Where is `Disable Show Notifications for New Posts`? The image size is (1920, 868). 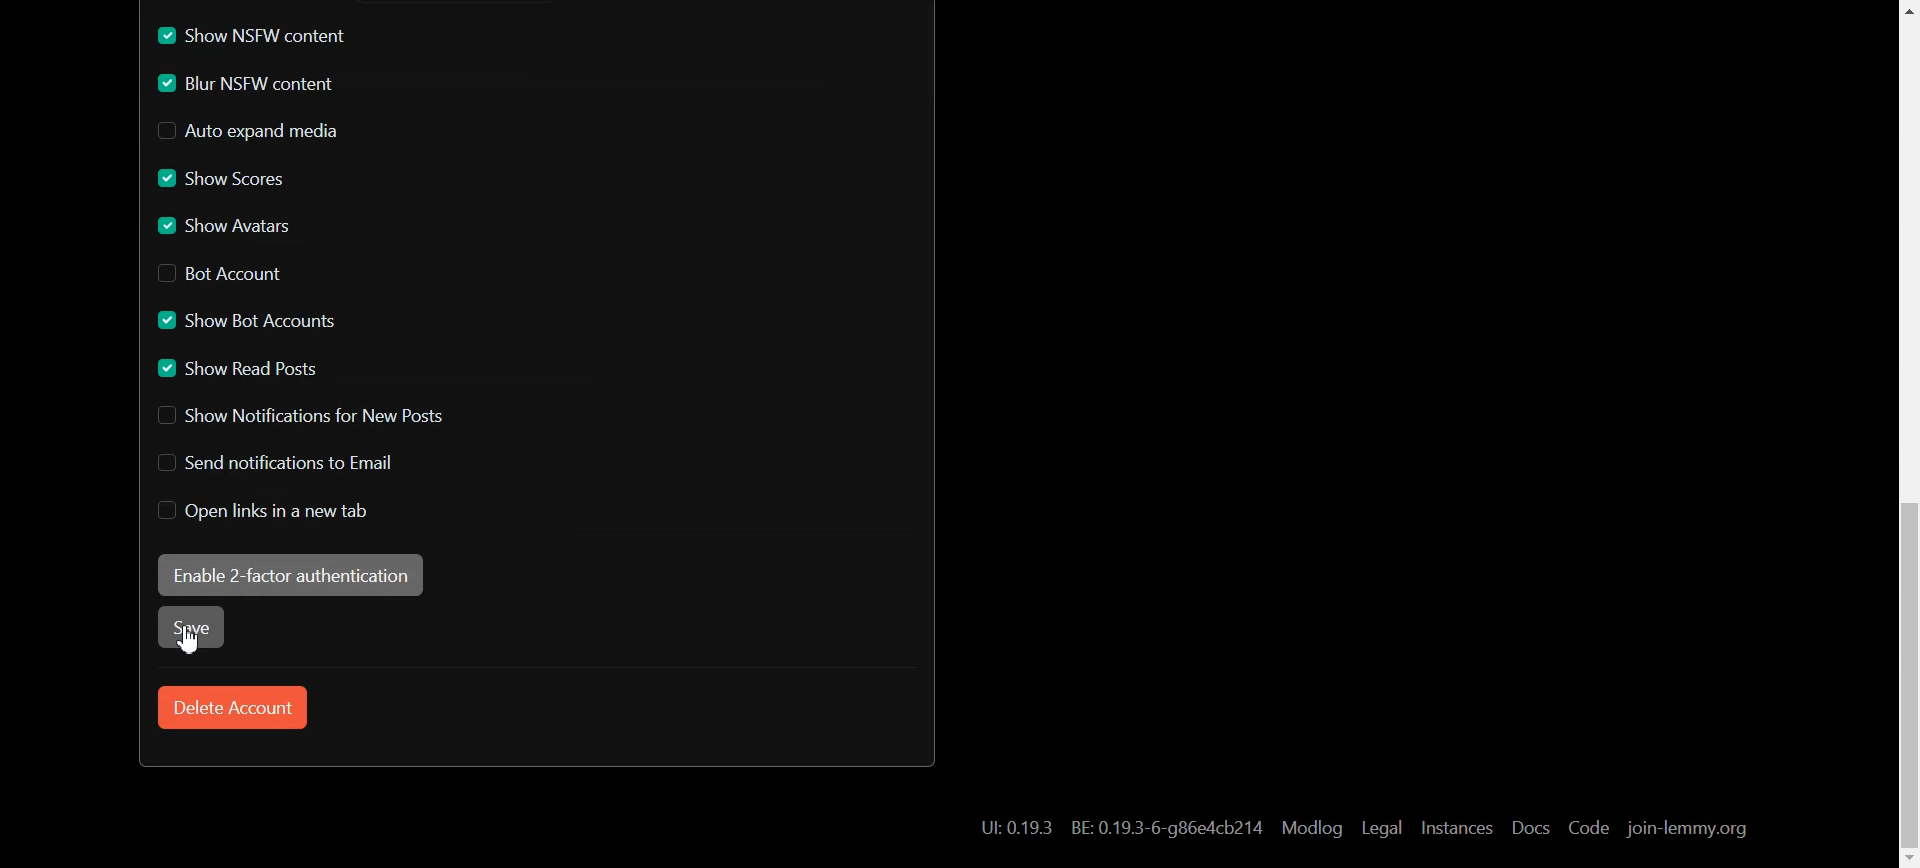
Disable Show Notifications for New Posts is located at coordinates (299, 416).